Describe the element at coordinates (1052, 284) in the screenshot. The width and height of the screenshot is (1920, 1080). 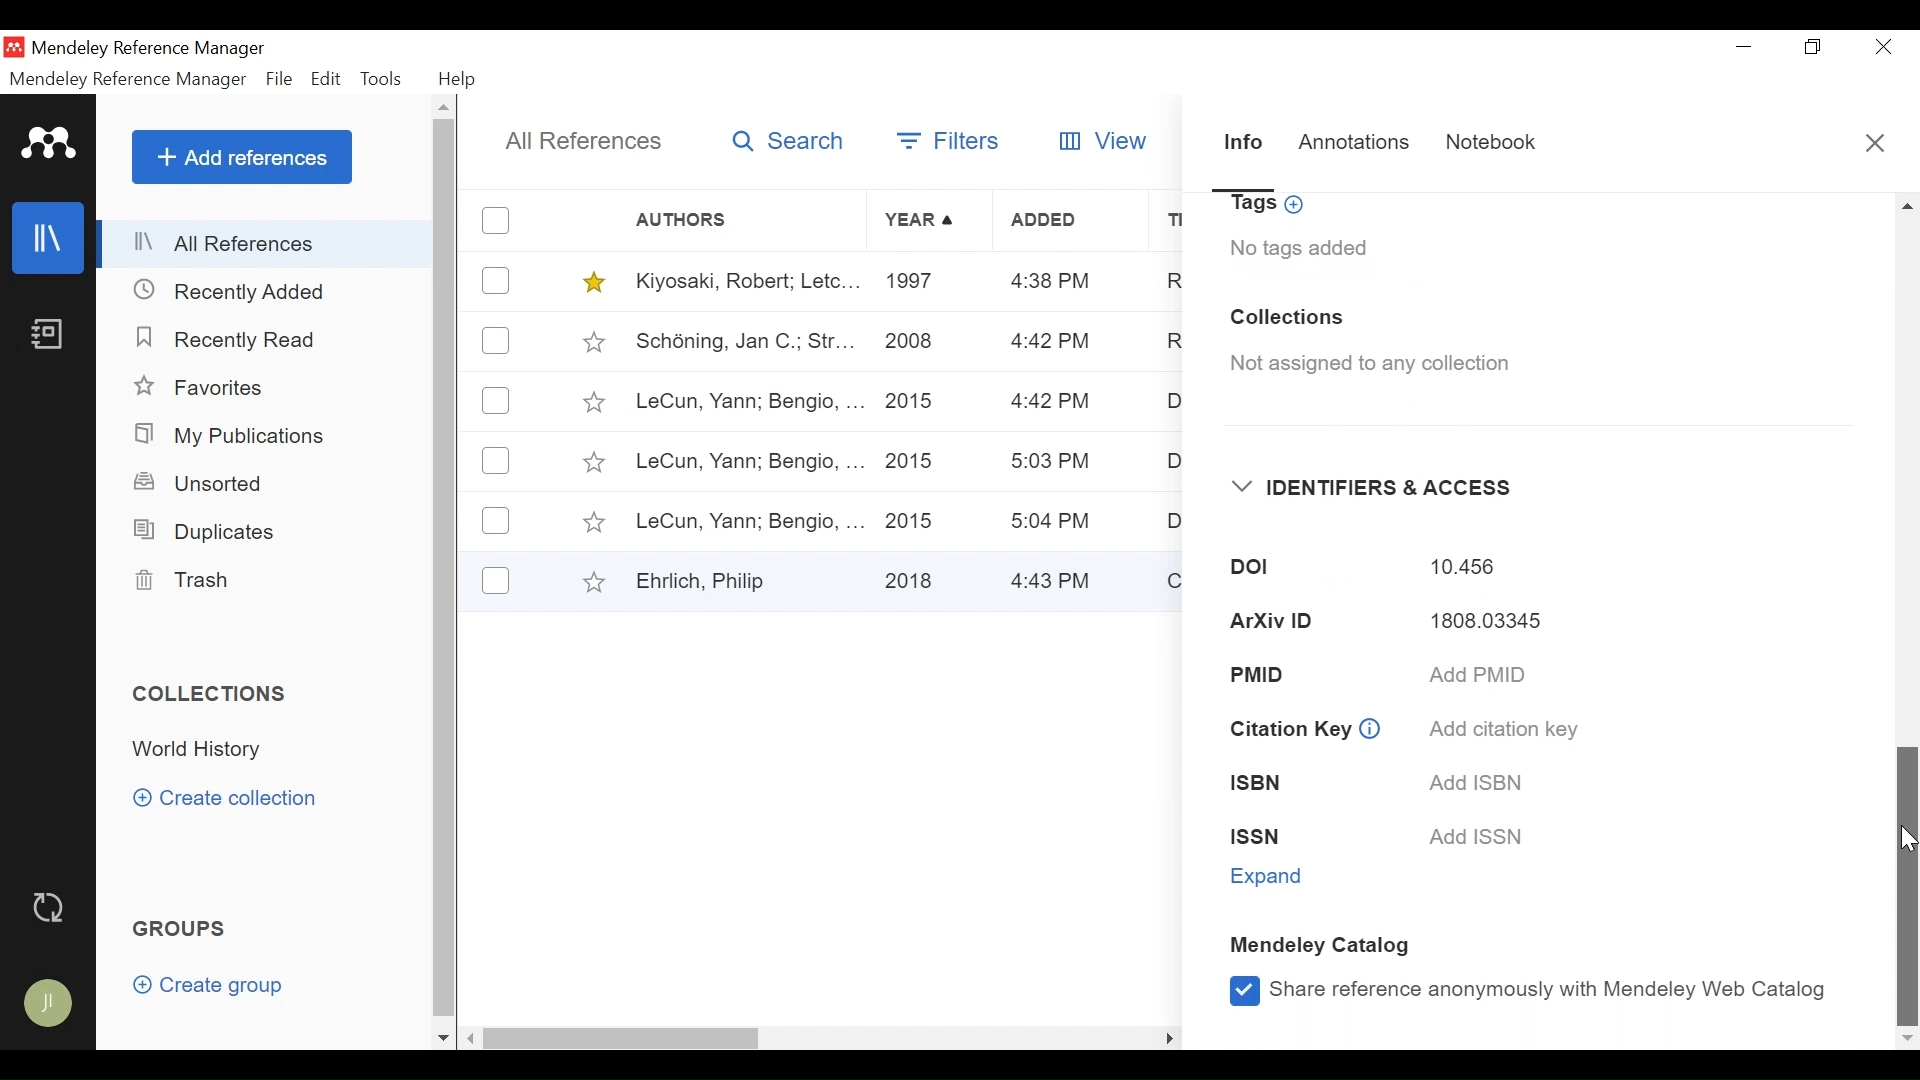
I see `4:38 PM` at that location.